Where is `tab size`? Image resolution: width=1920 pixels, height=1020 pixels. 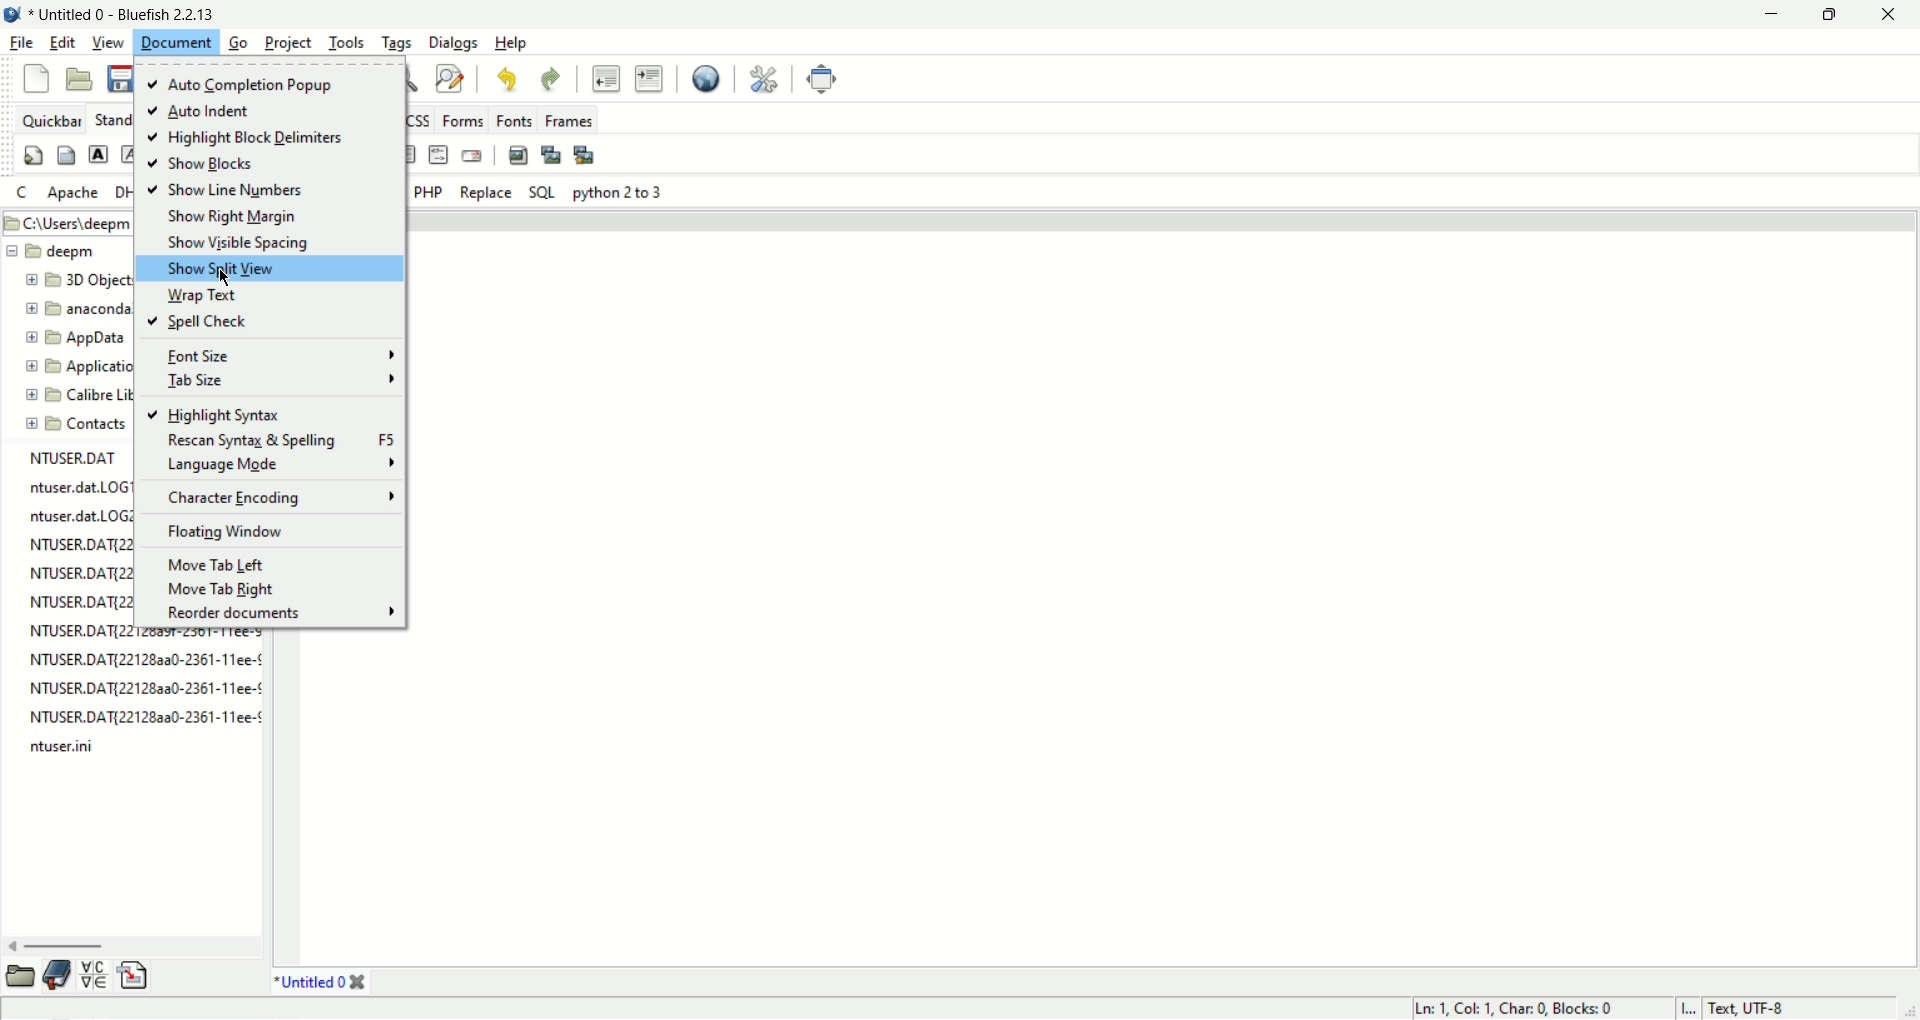
tab size is located at coordinates (275, 381).